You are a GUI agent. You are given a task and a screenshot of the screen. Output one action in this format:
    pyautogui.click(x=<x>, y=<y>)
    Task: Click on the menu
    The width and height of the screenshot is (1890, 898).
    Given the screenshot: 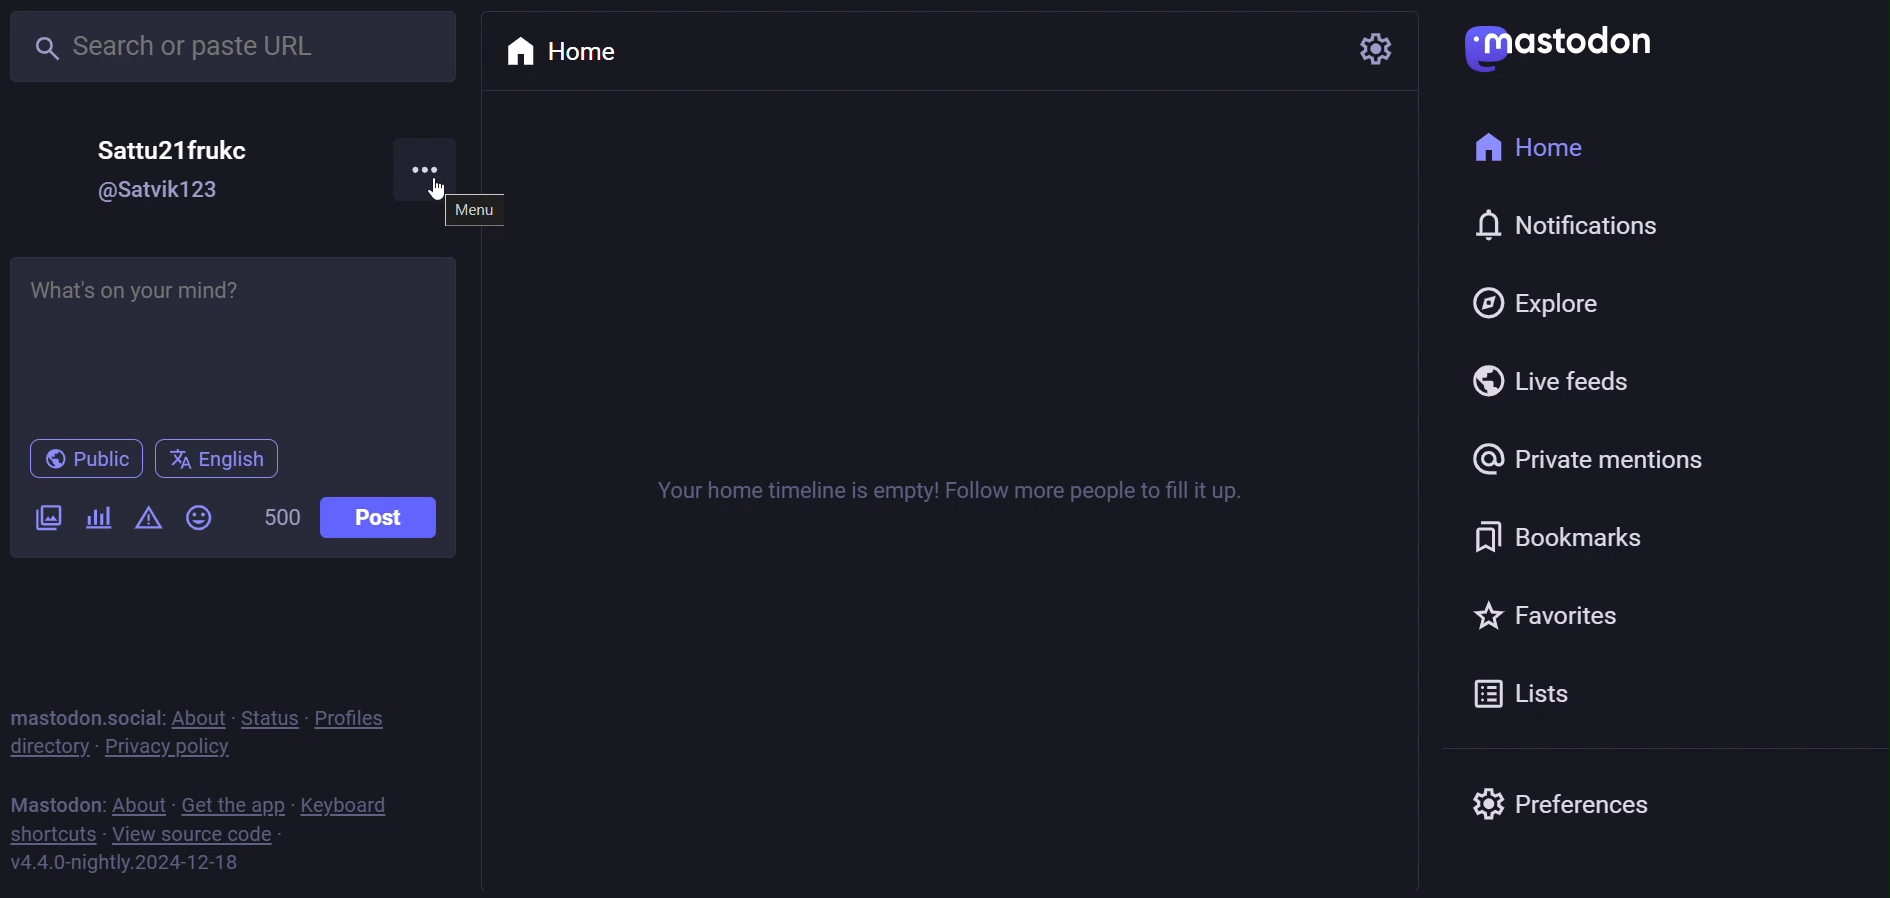 What is the action you would take?
    pyautogui.click(x=439, y=162)
    